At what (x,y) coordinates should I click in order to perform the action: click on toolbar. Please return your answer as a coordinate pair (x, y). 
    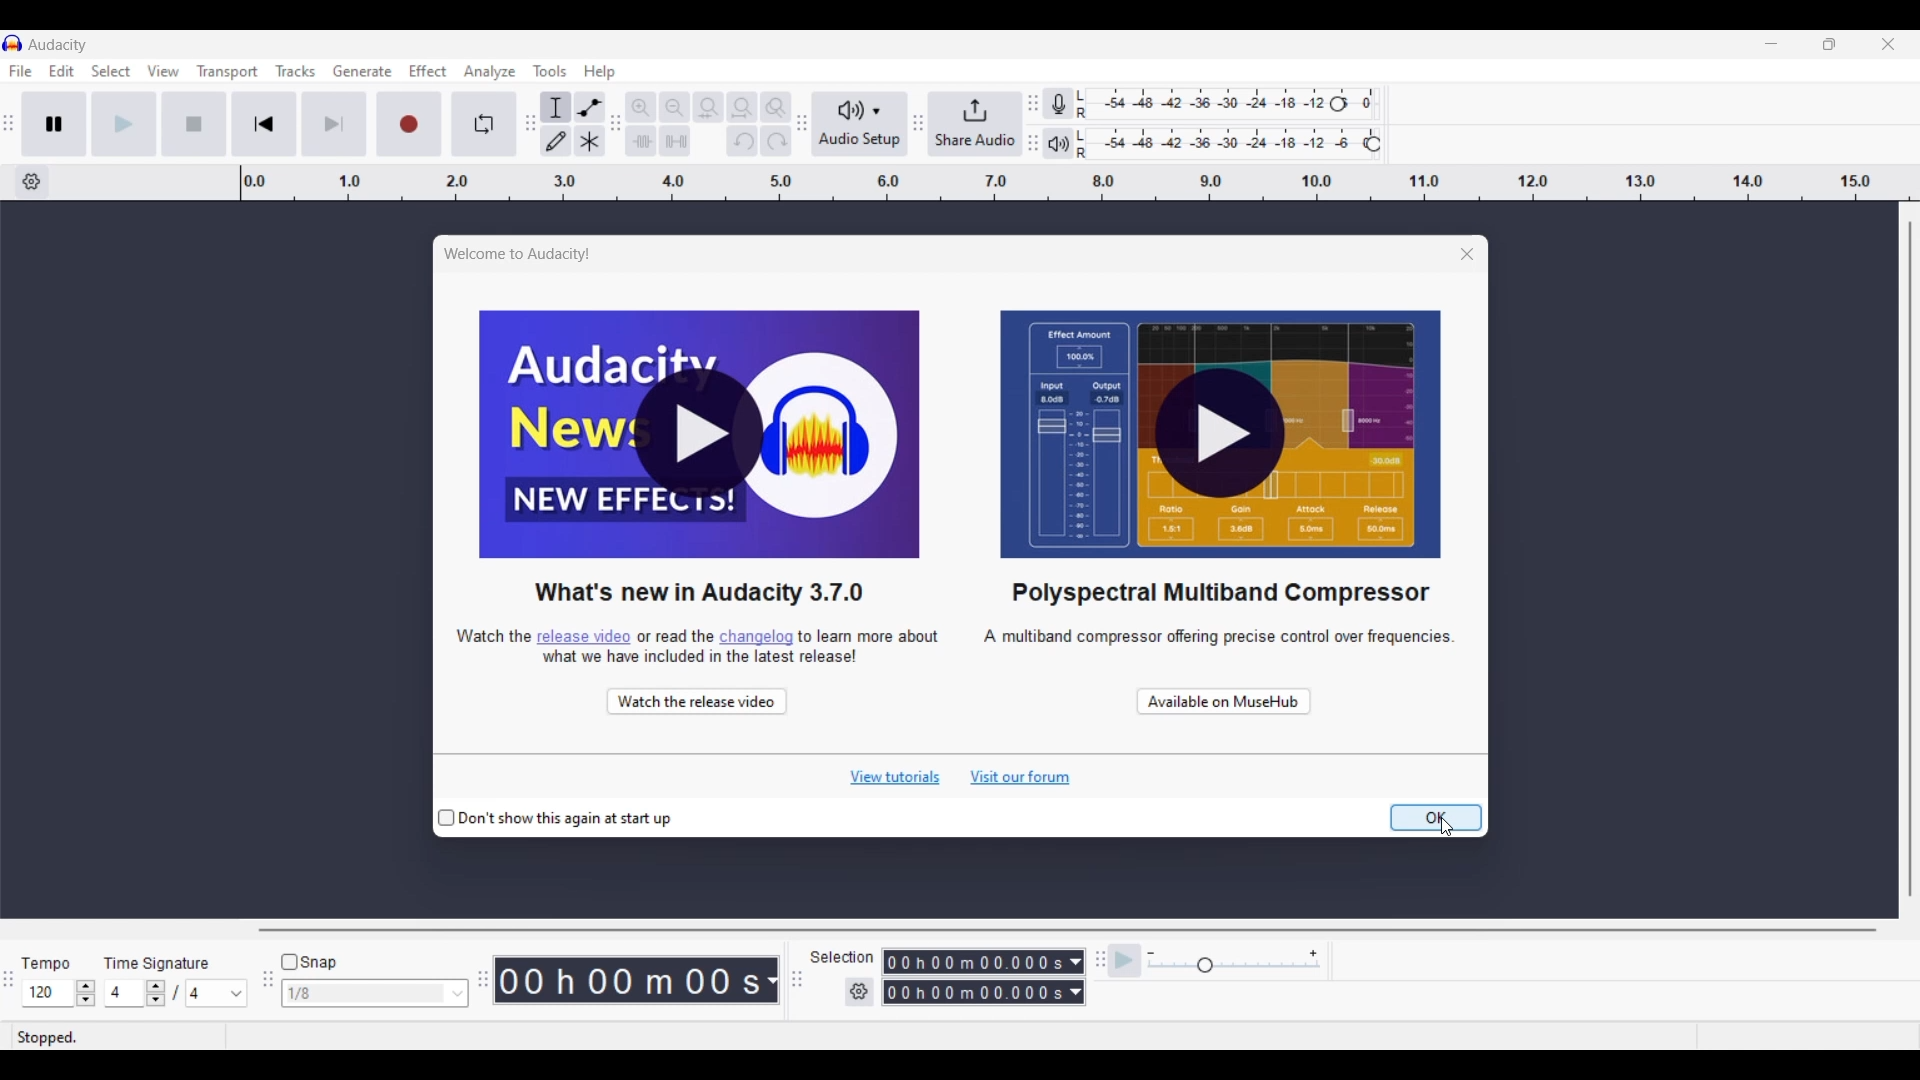
    Looking at the image, I should click on (1096, 969).